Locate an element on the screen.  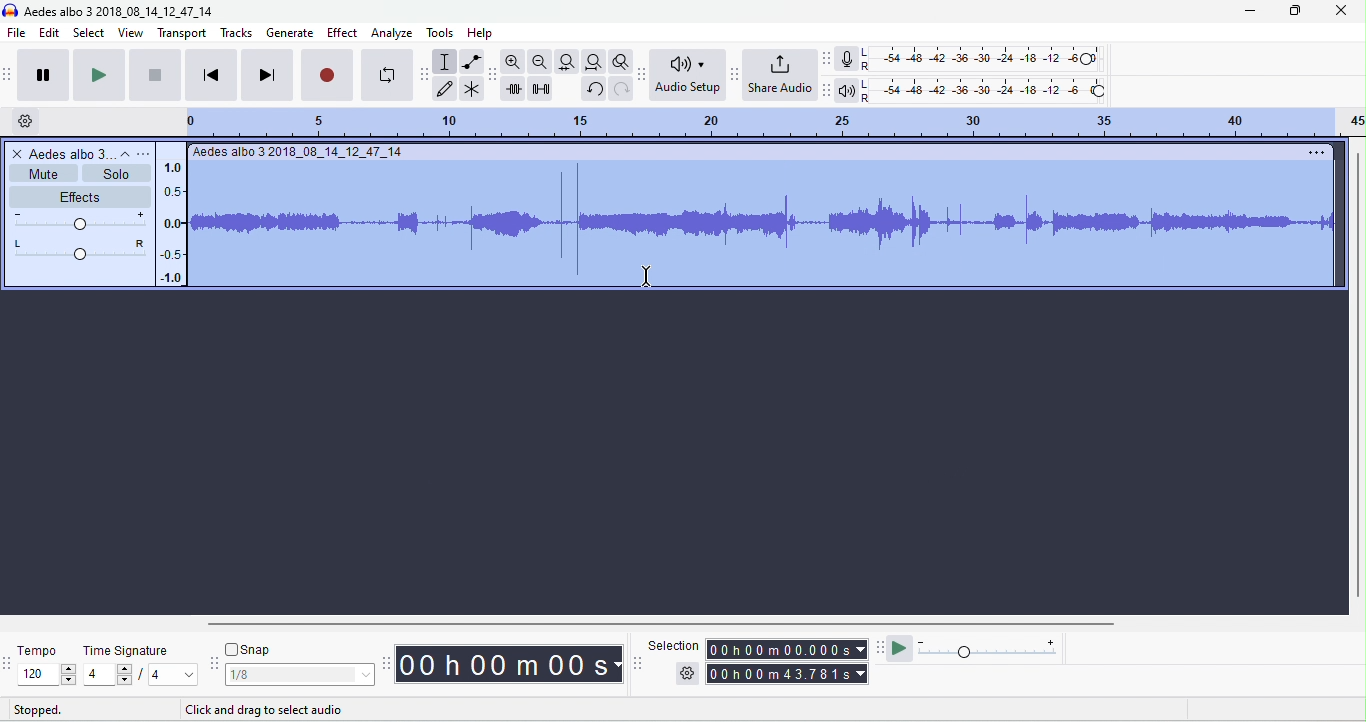
title is located at coordinates (119, 10).